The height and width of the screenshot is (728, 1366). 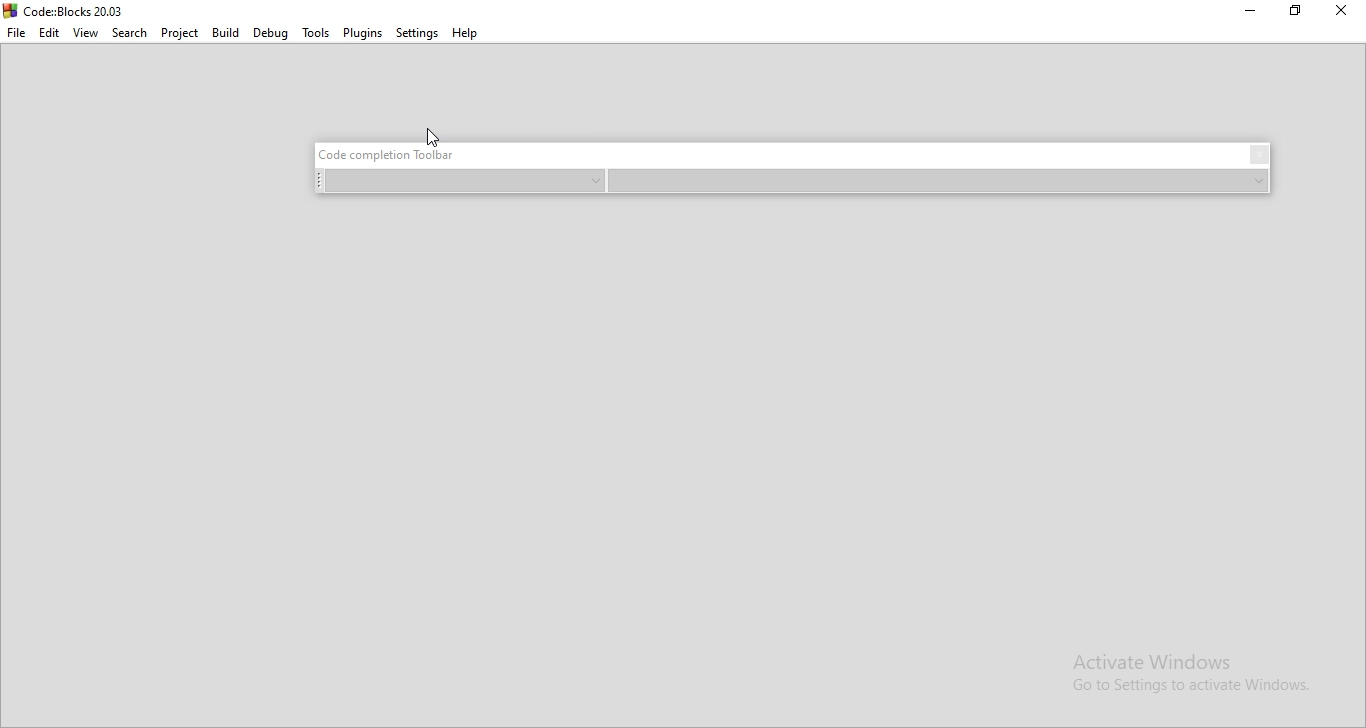 I want to click on File, so click(x=16, y=33).